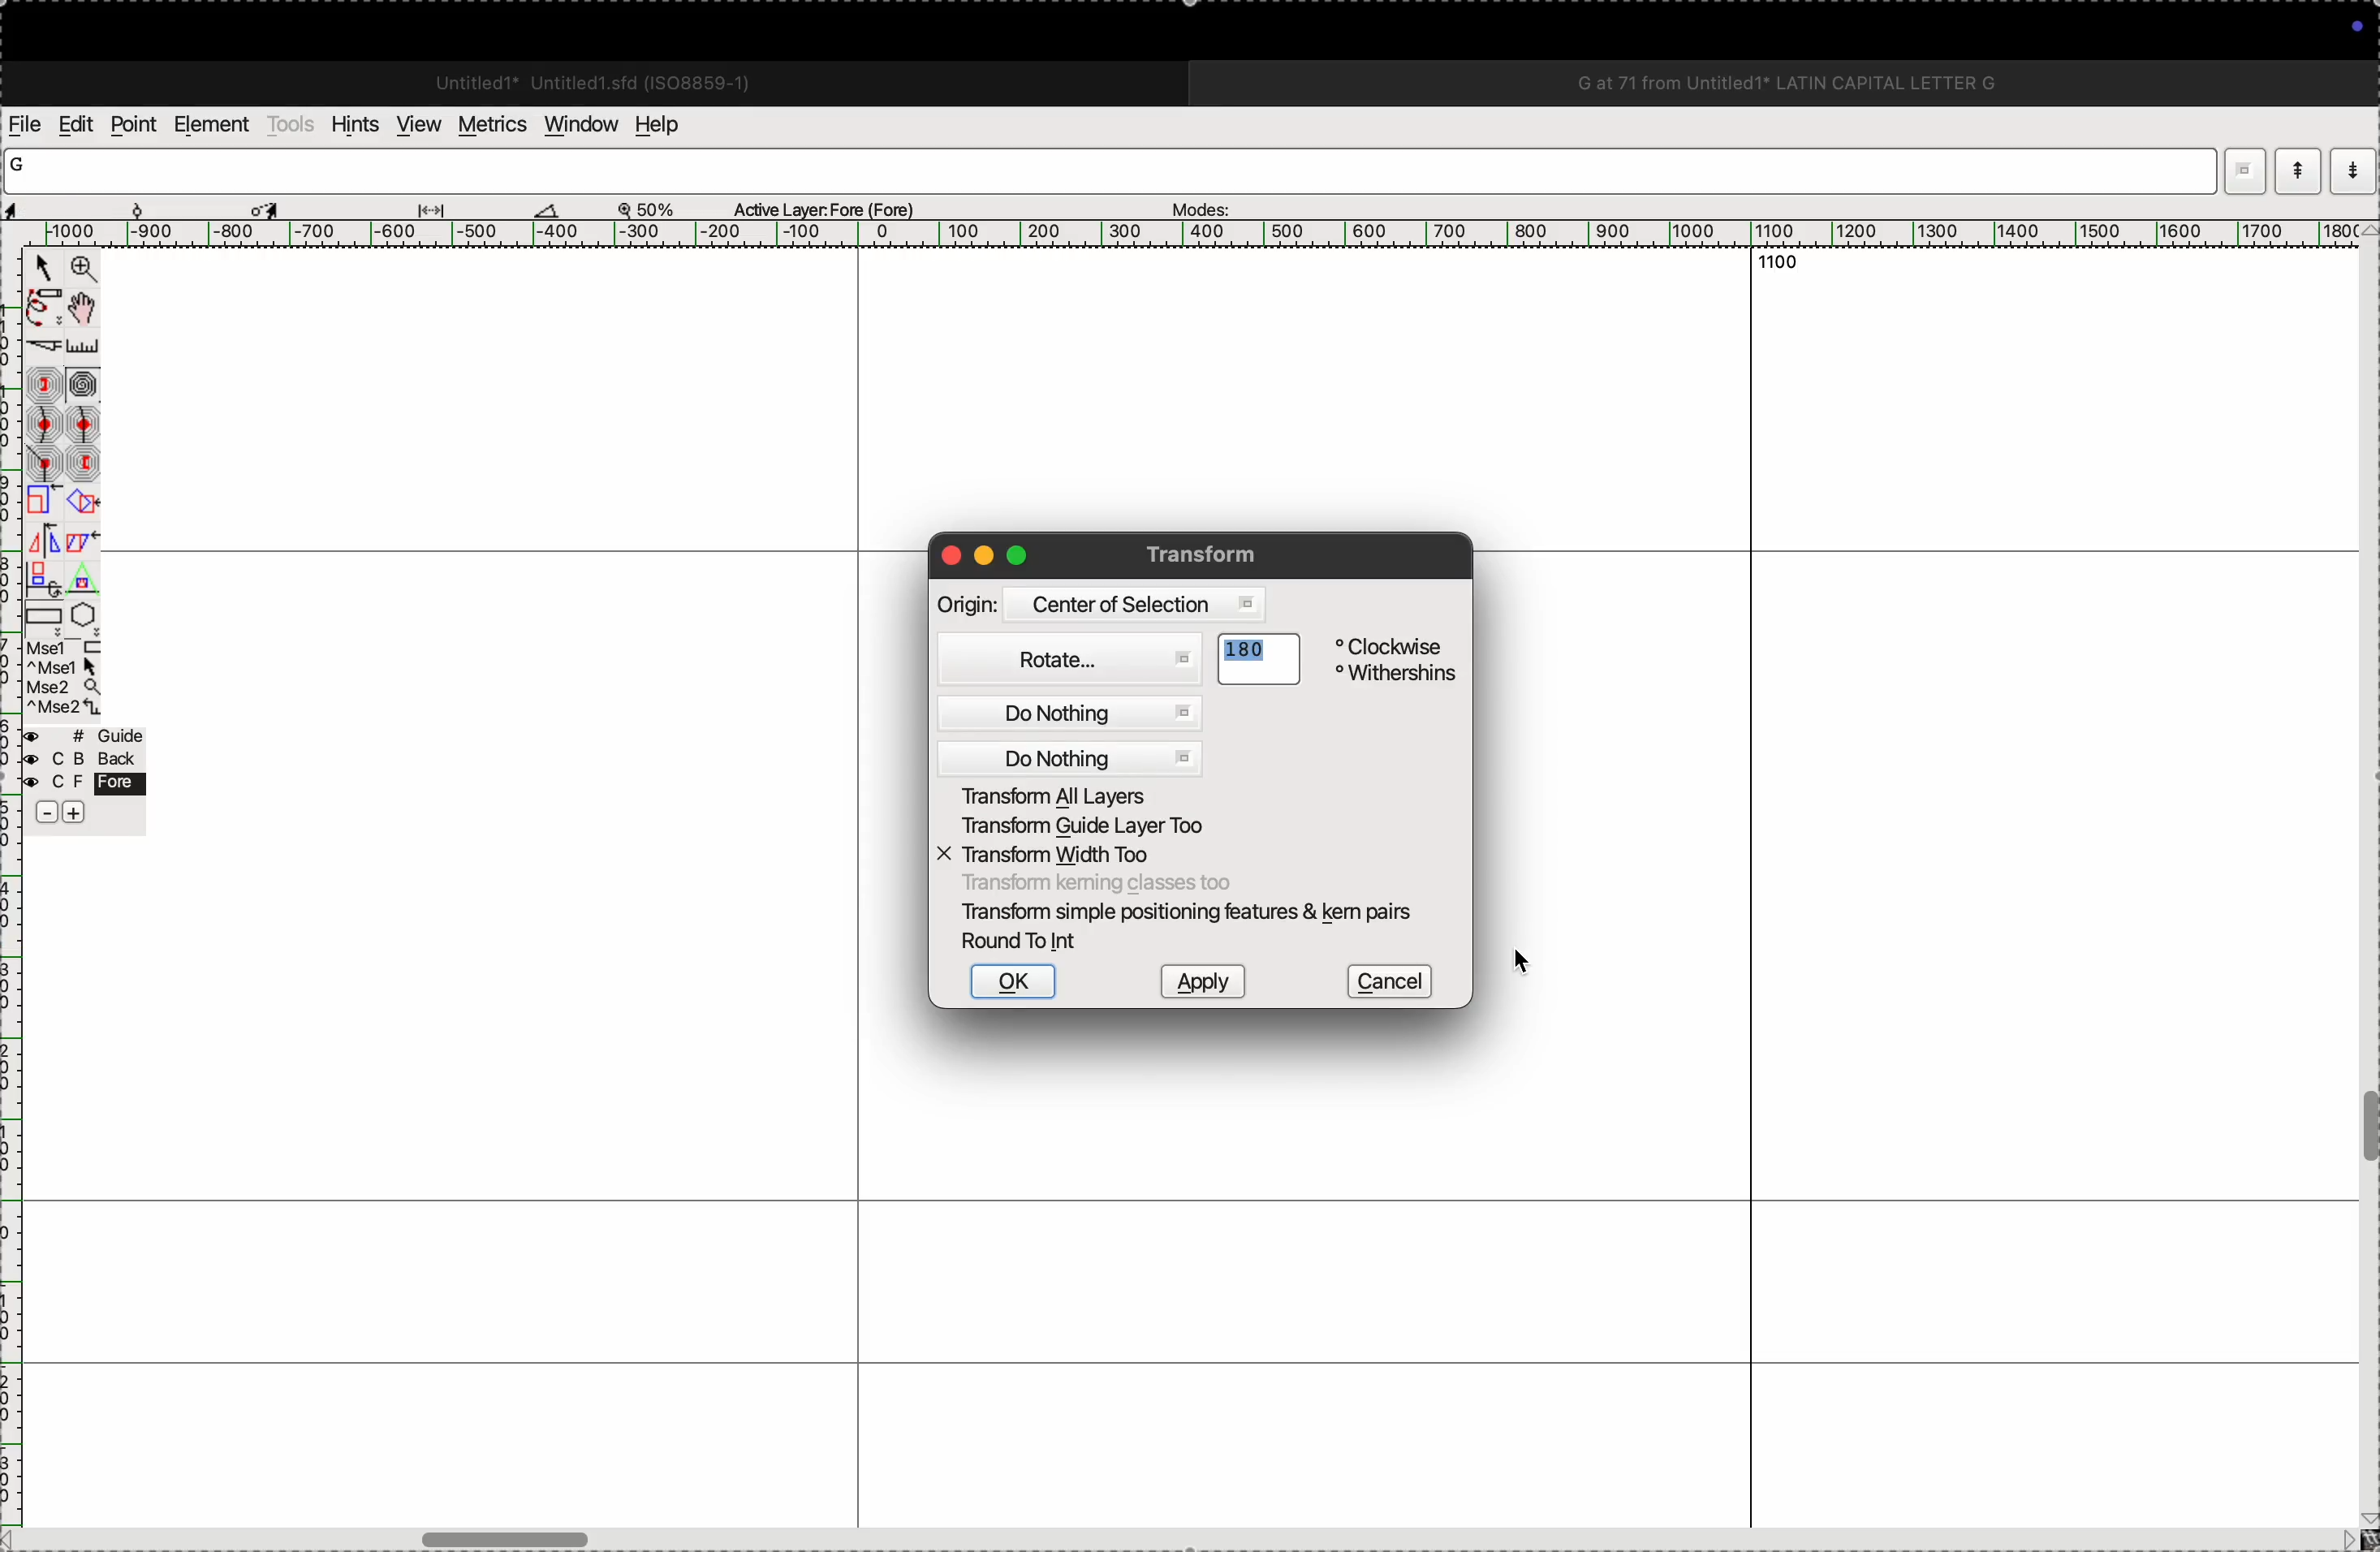 Image resolution: width=2380 pixels, height=1552 pixels. What do you see at coordinates (44, 385) in the screenshot?
I see `next constraint point` at bounding box center [44, 385].